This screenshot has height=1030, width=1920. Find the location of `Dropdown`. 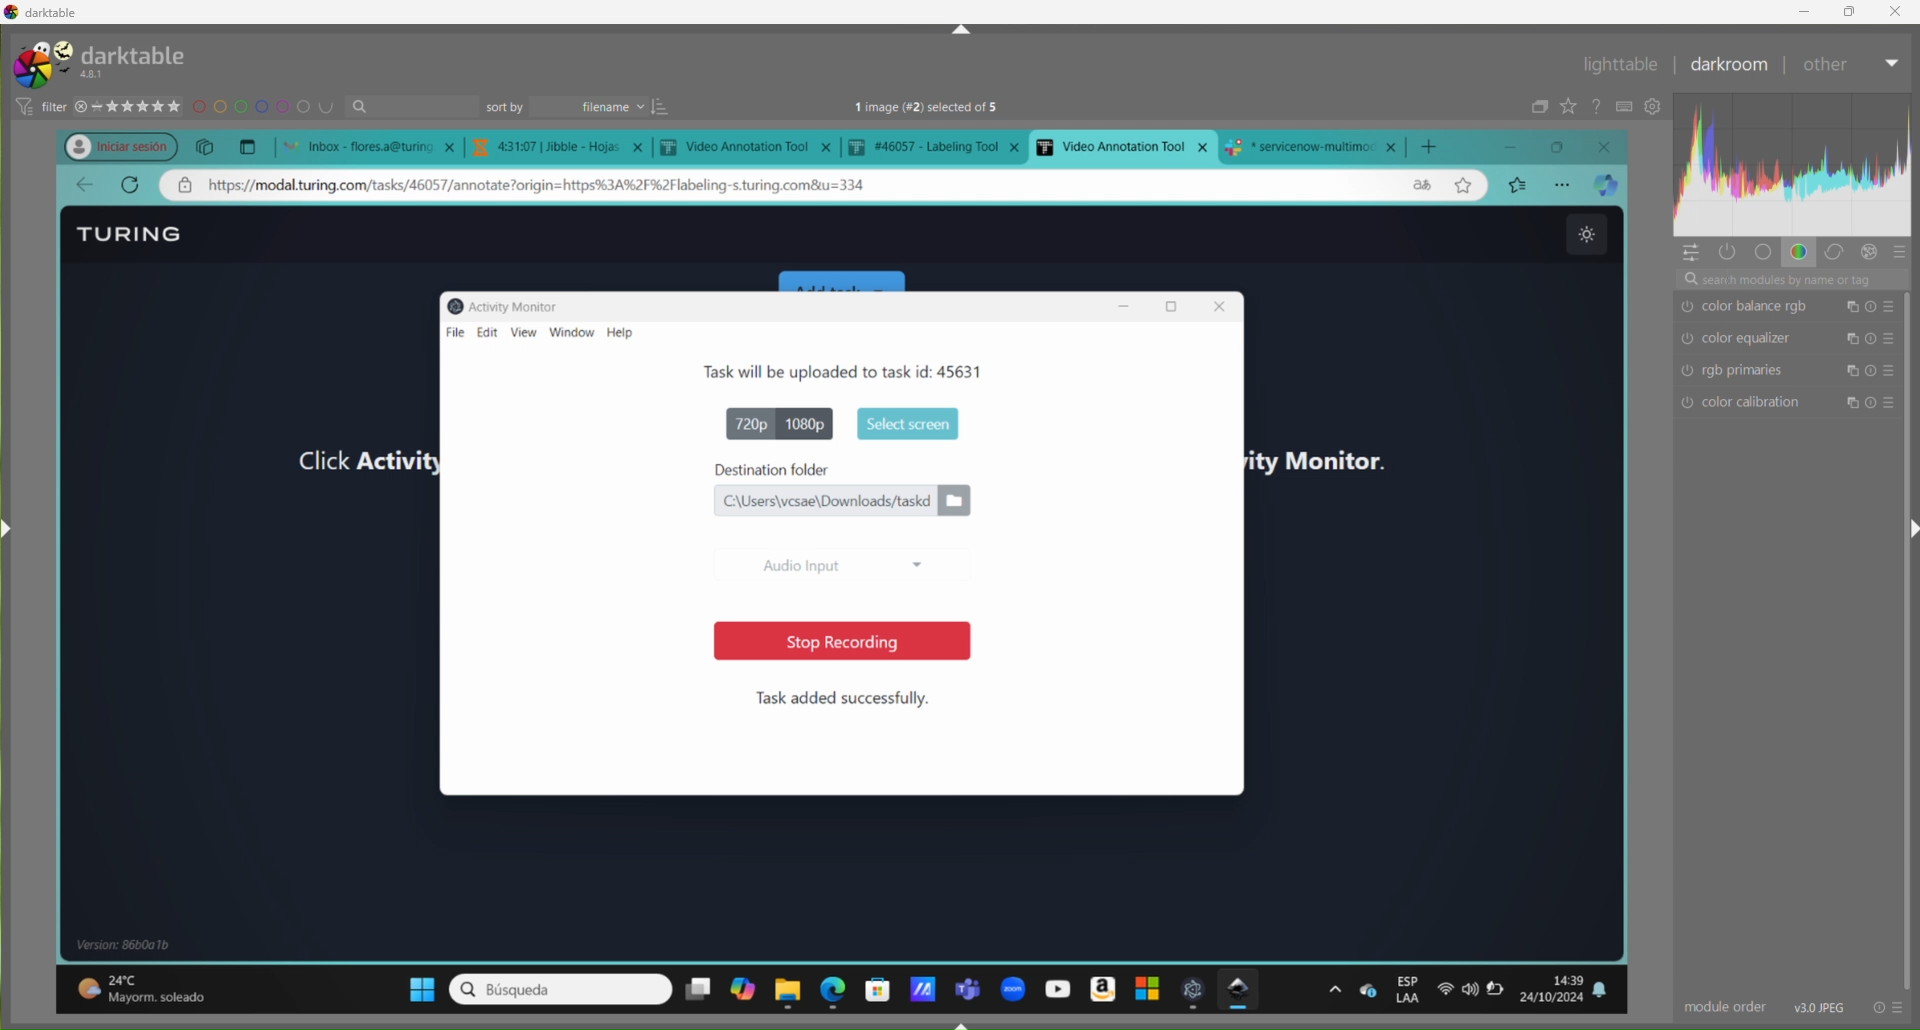

Dropdown is located at coordinates (1894, 63).